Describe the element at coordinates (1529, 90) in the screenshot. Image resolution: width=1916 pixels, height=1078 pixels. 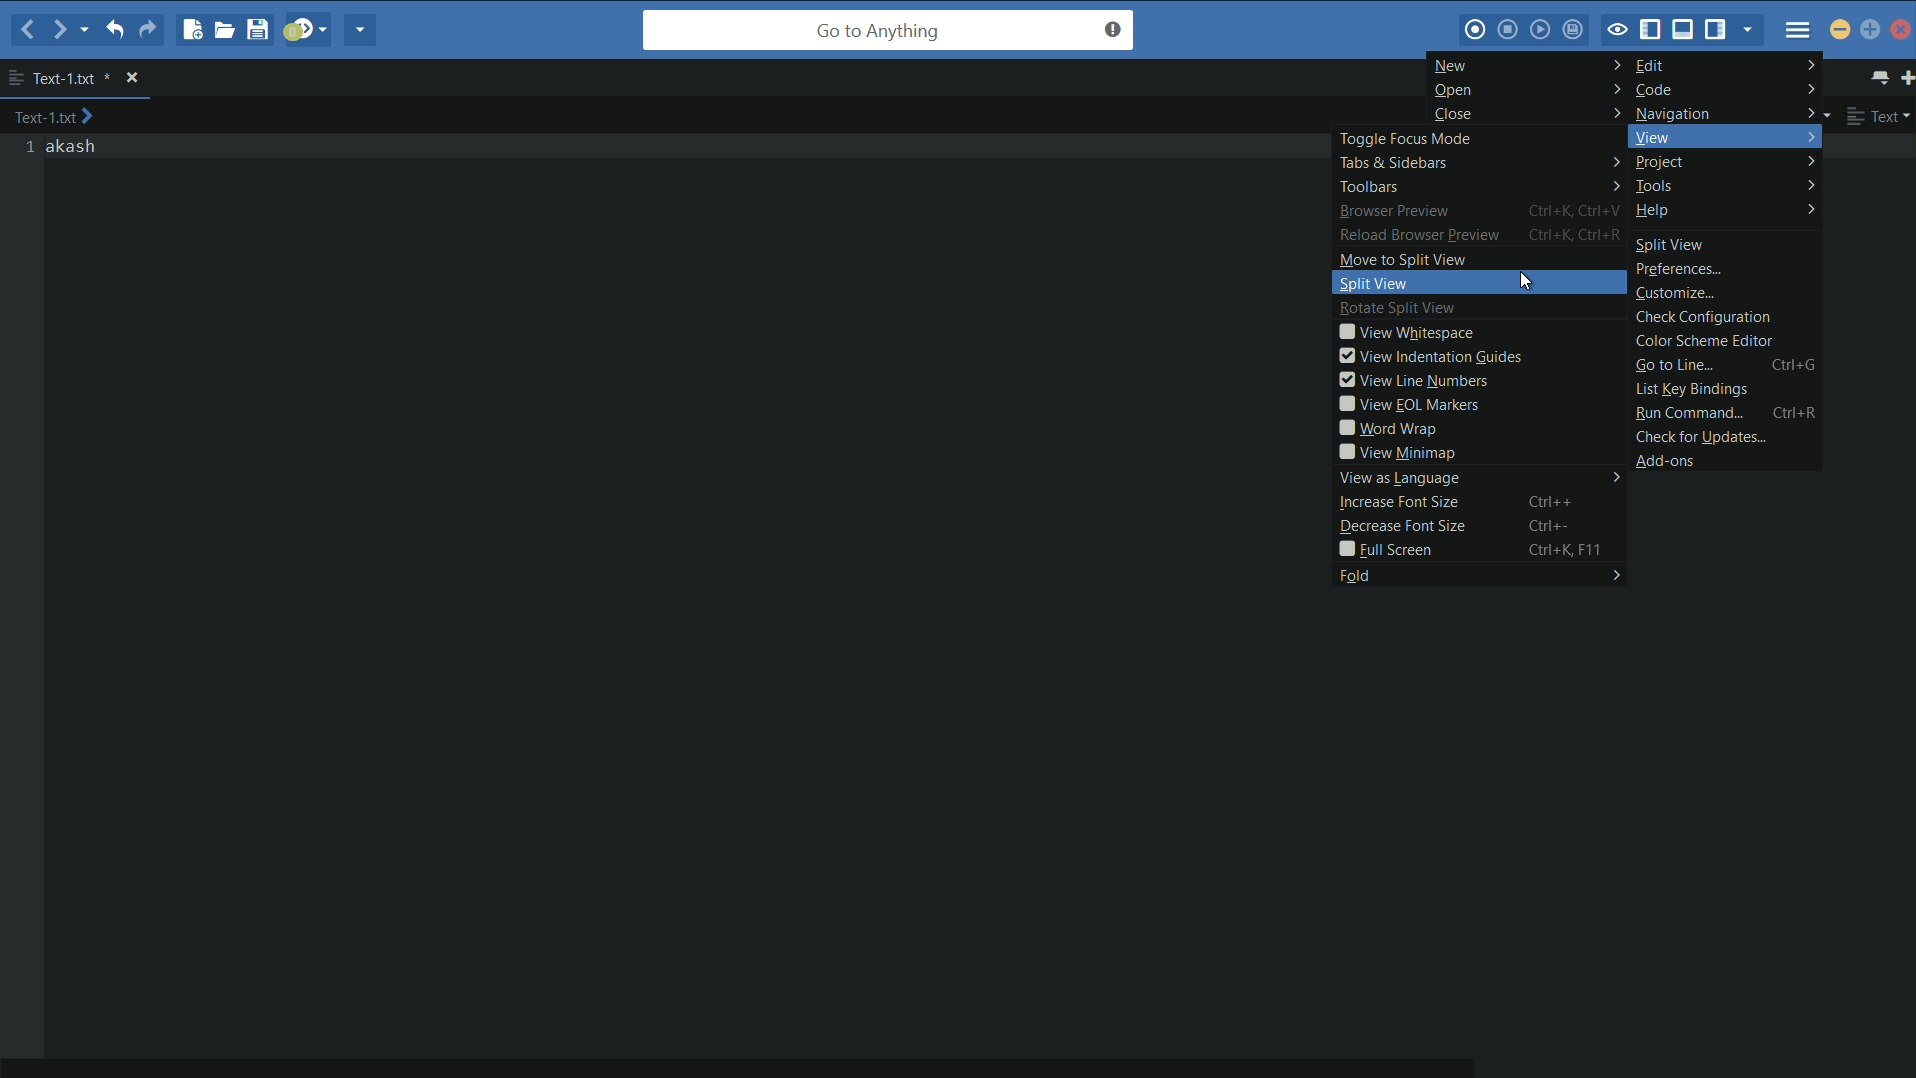
I see `open` at that location.